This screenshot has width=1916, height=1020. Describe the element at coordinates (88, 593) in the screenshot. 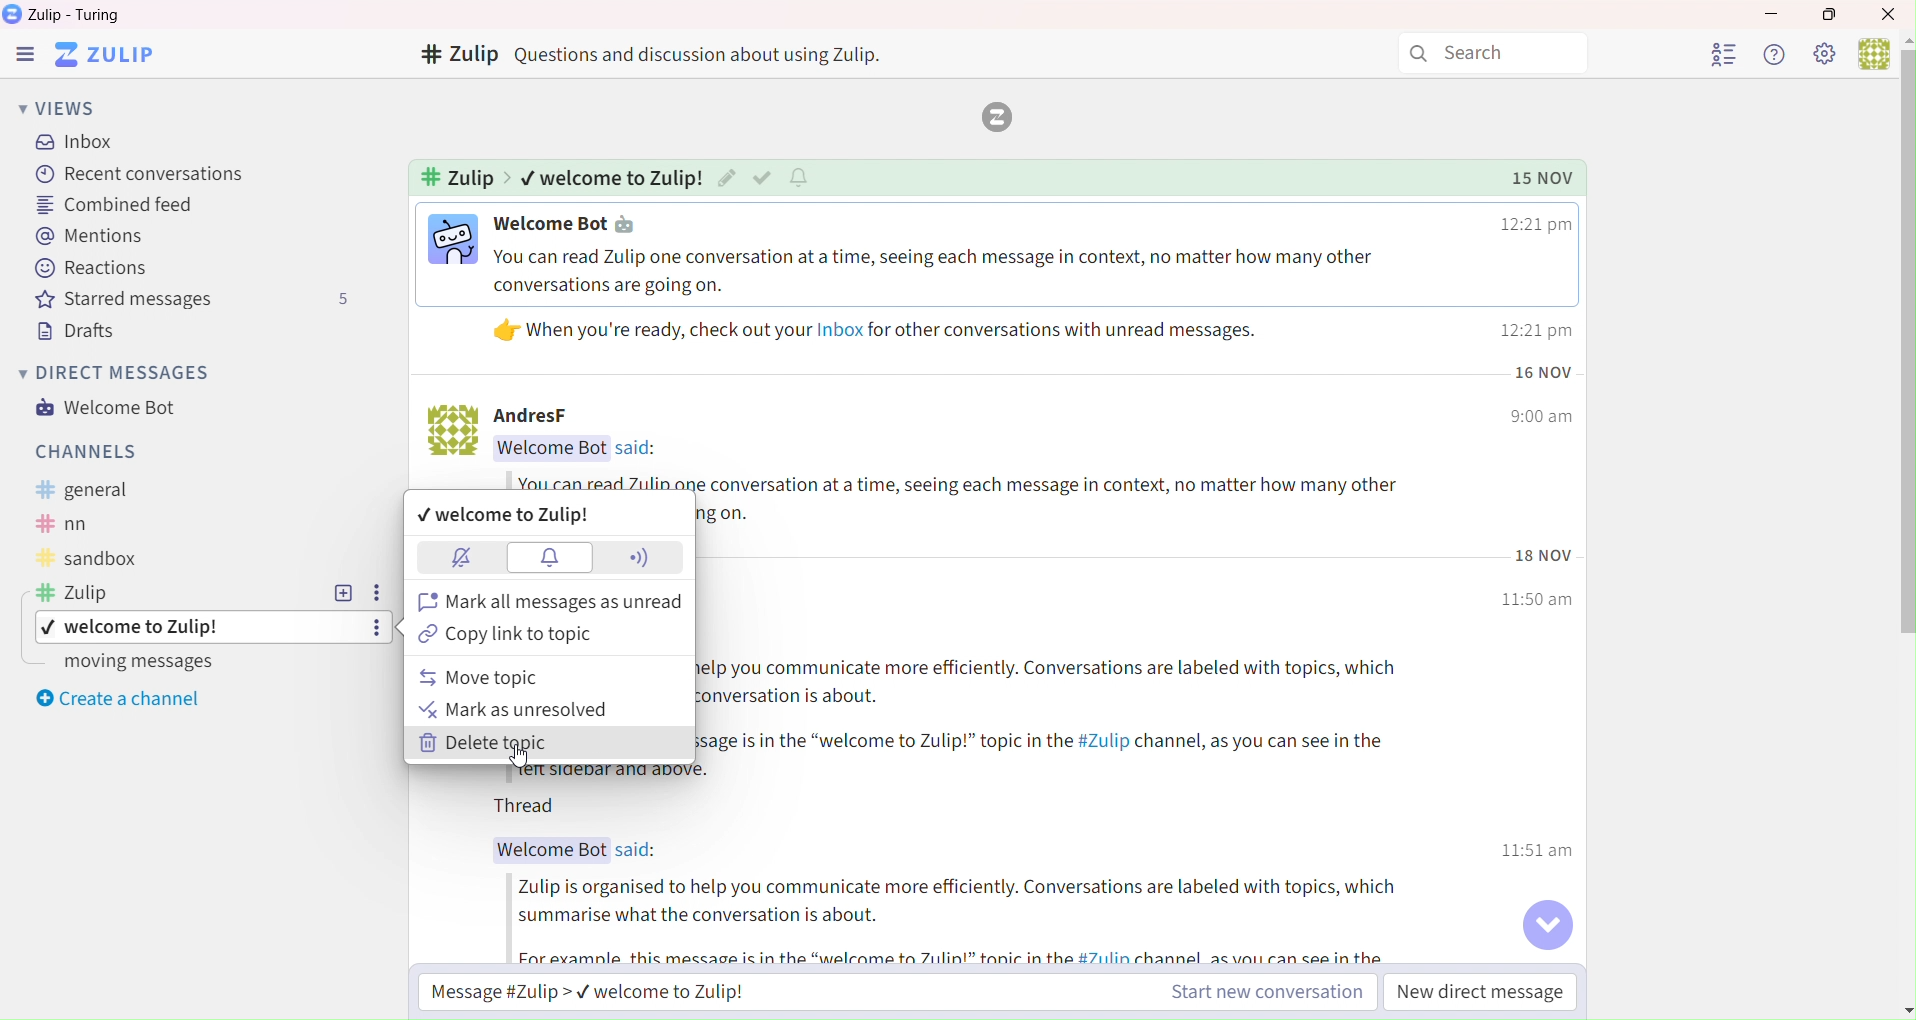

I see `Text` at that location.